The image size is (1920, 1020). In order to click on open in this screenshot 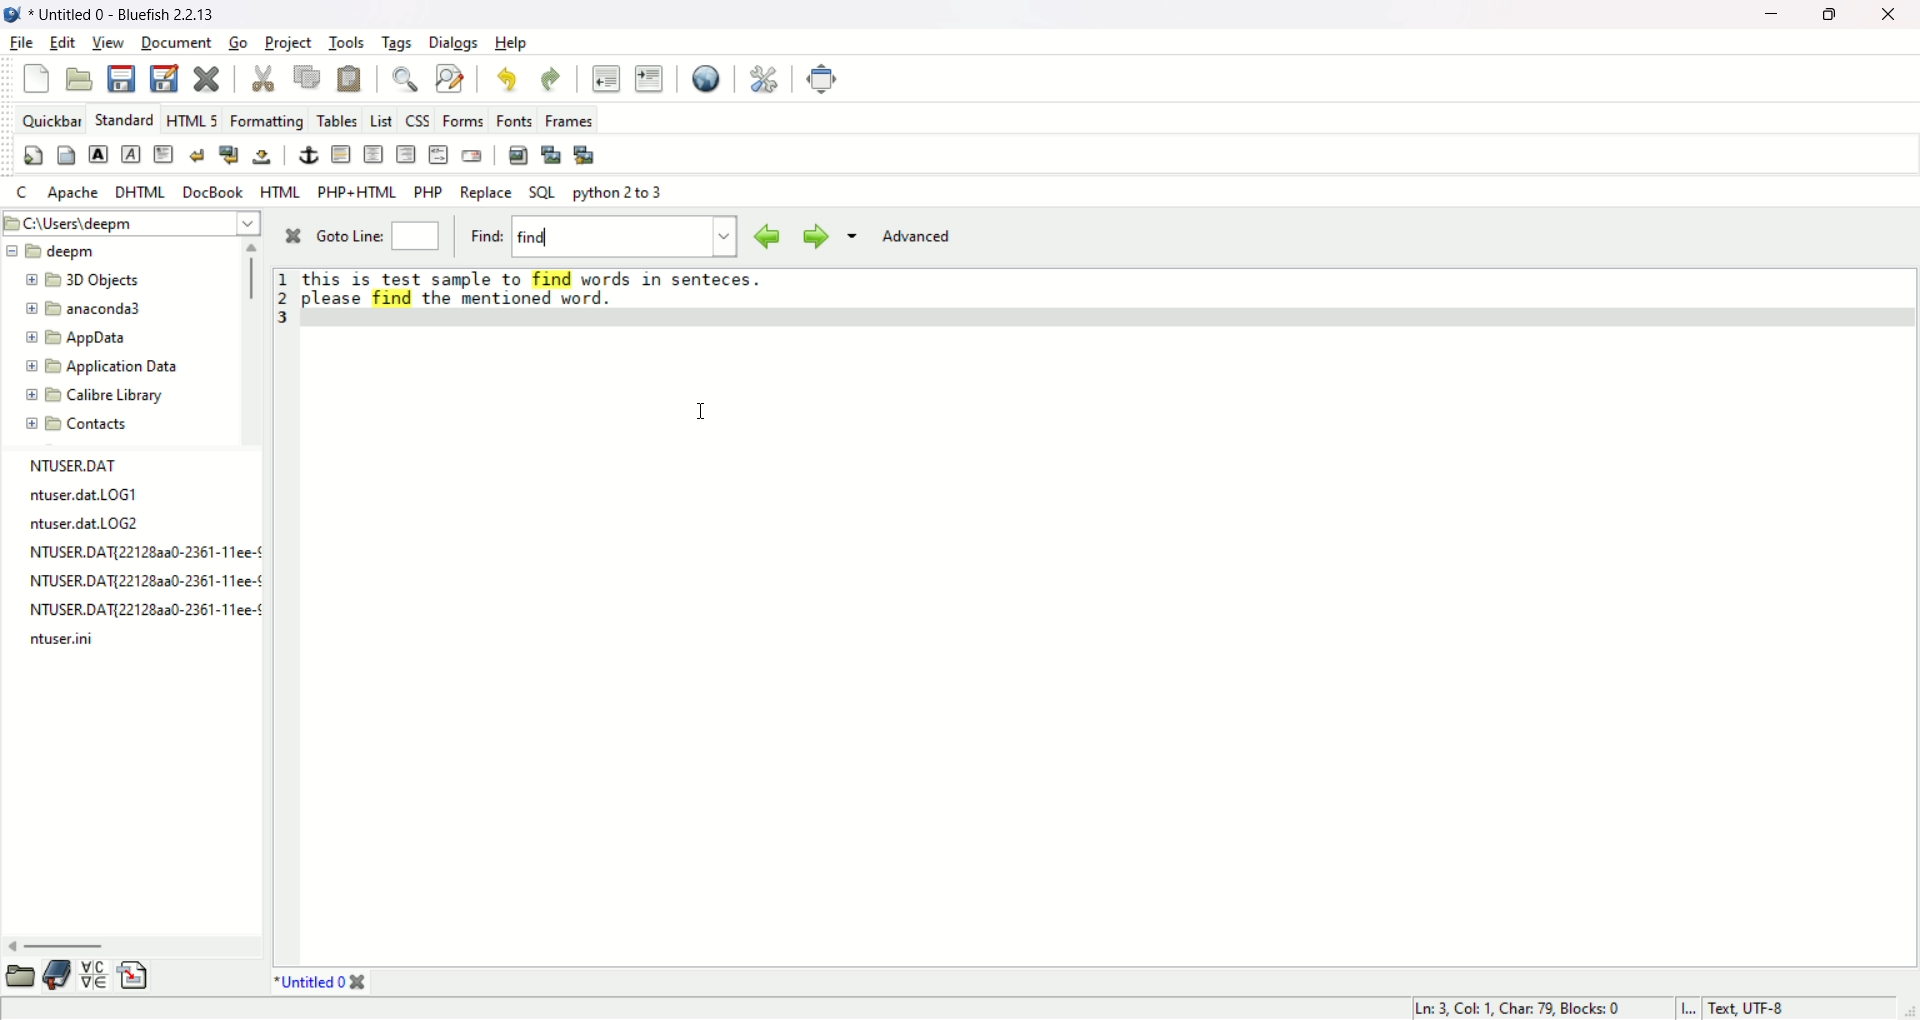, I will do `click(19, 977)`.